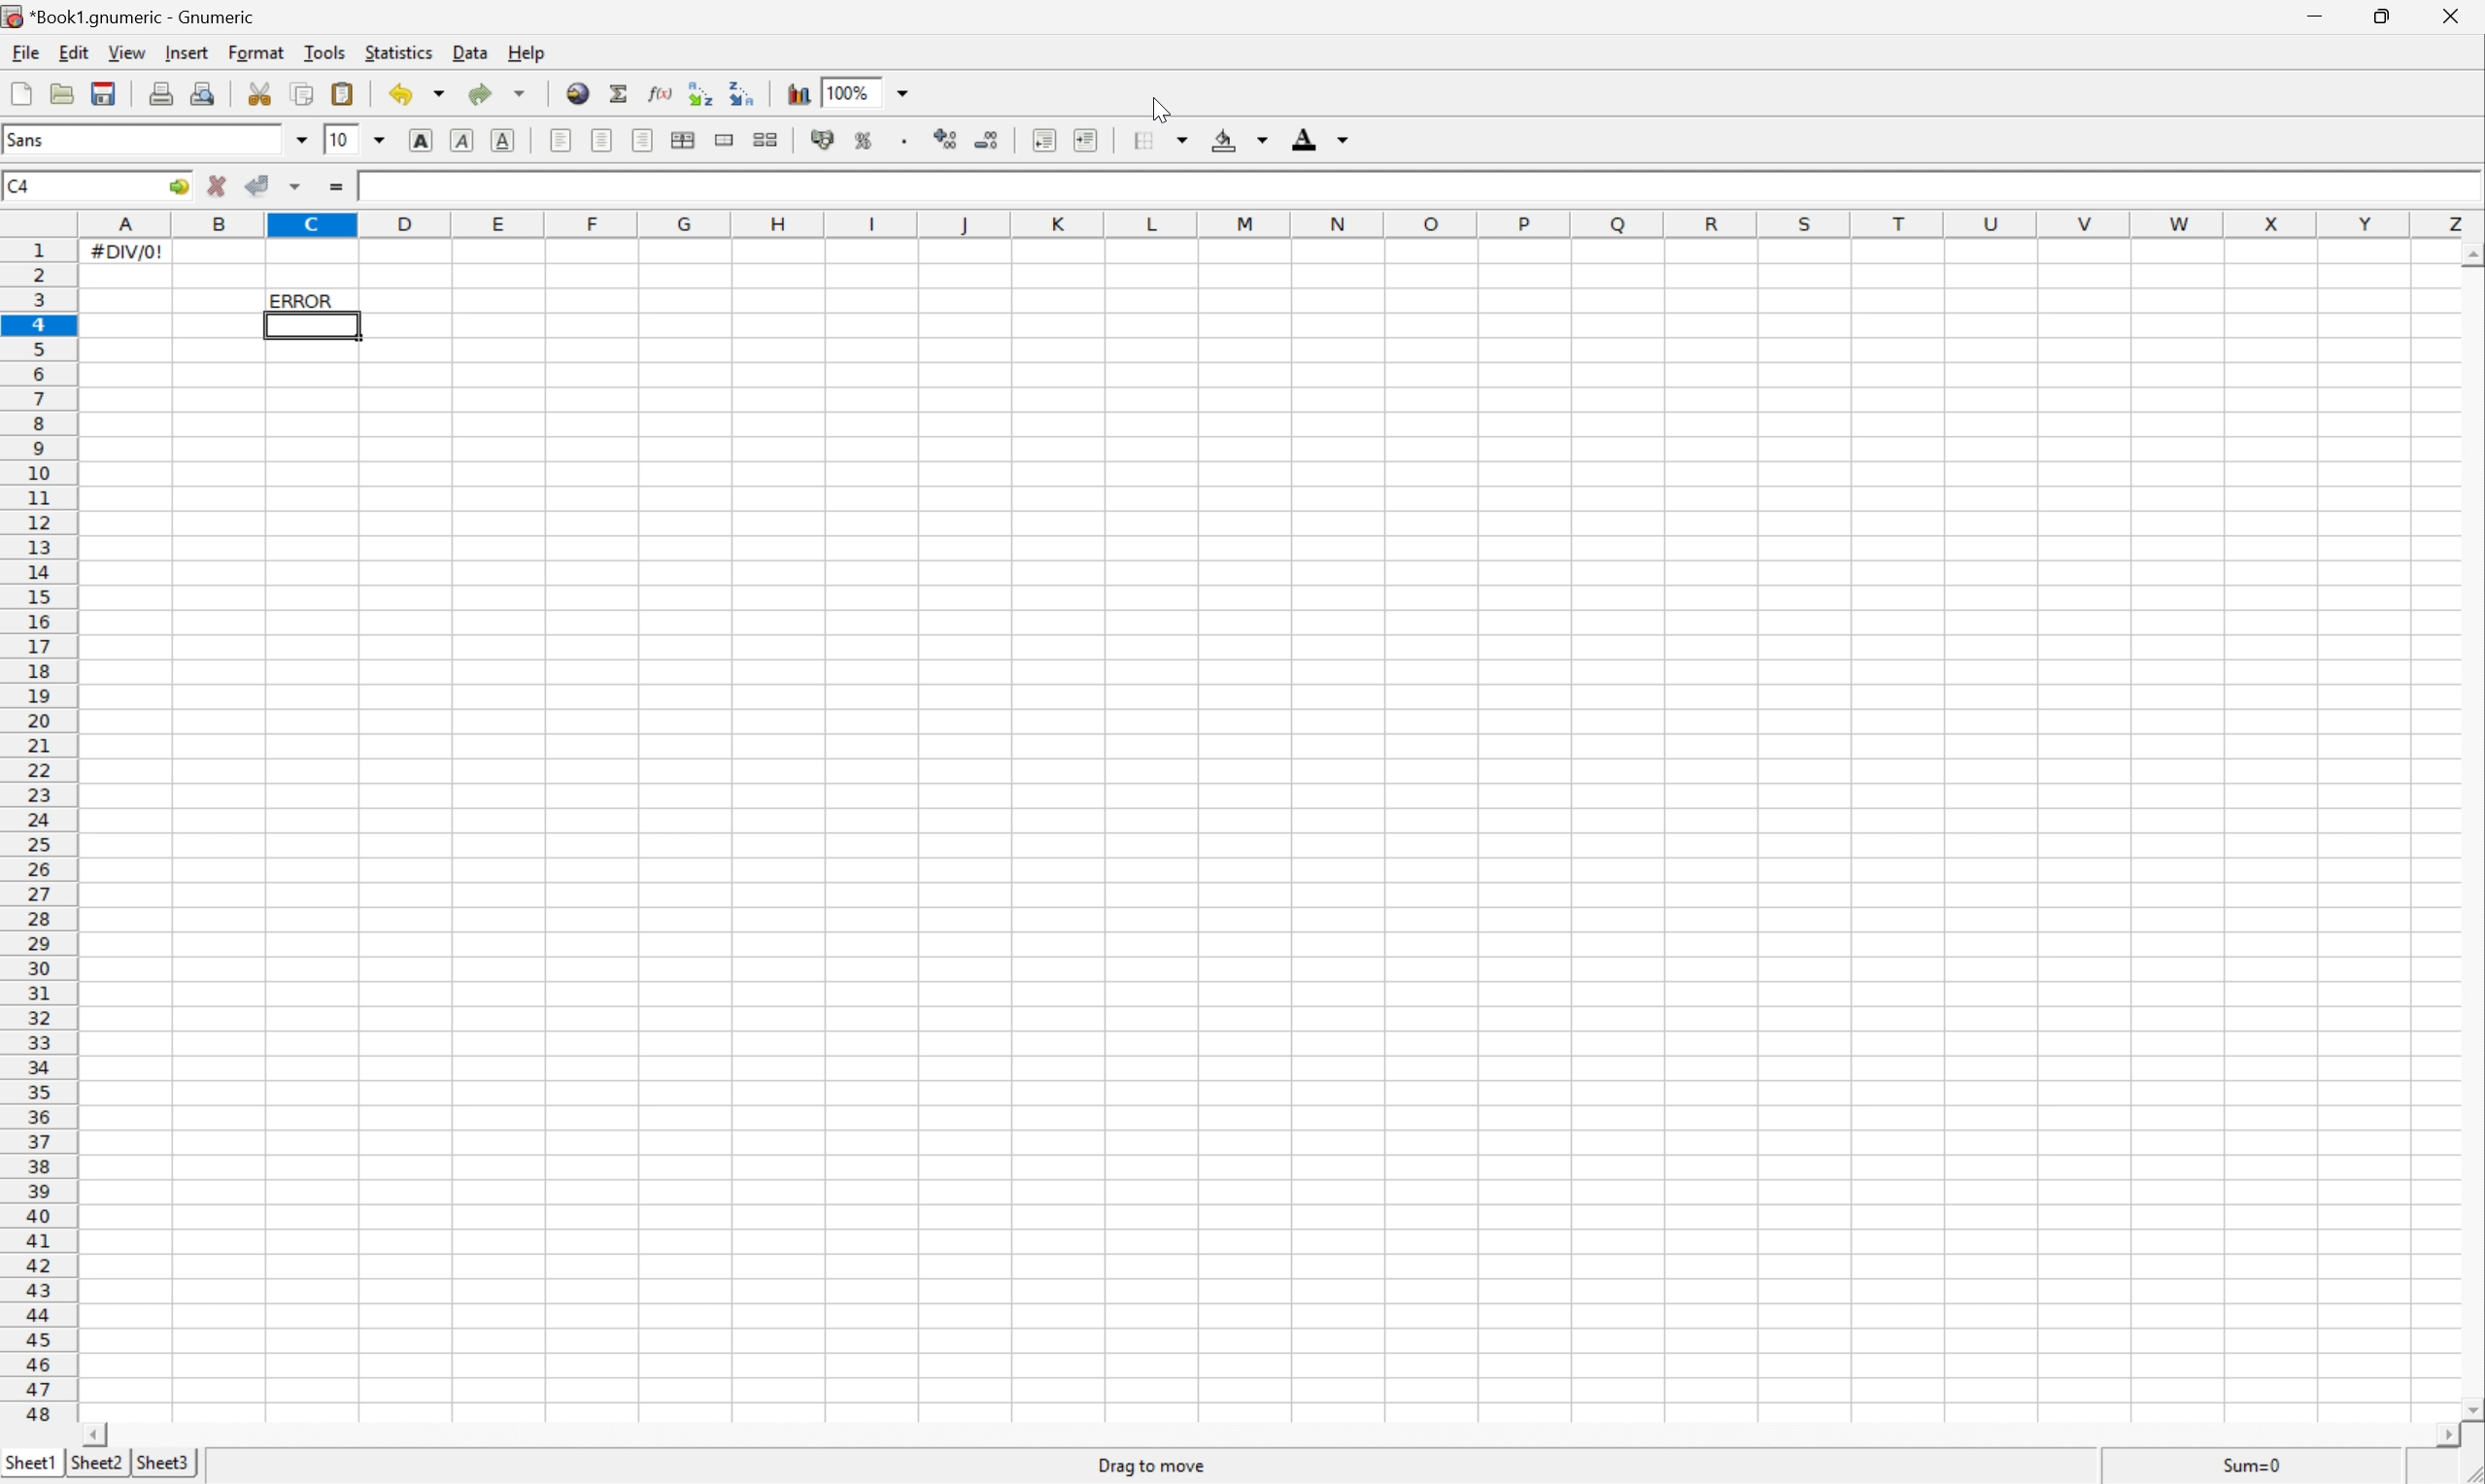  What do you see at coordinates (525, 52) in the screenshot?
I see `Help` at bounding box center [525, 52].